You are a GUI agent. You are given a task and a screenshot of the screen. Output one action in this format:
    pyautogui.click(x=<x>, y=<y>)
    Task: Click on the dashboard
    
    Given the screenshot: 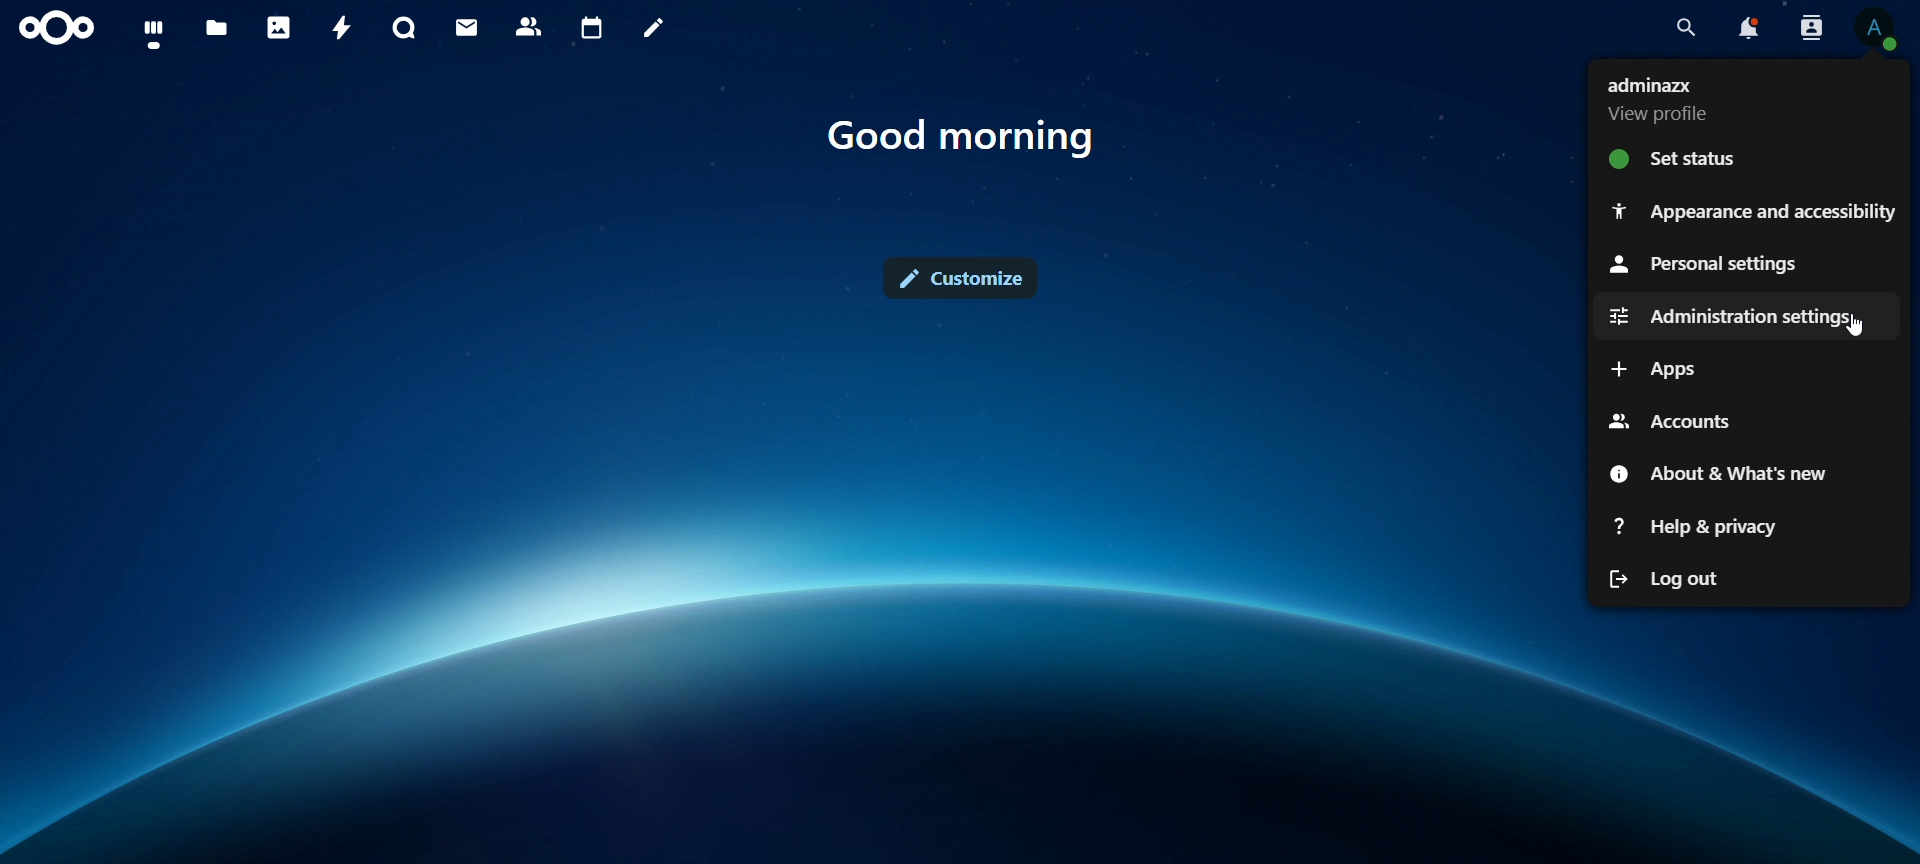 What is the action you would take?
    pyautogui.click(x=152, y=32)
    